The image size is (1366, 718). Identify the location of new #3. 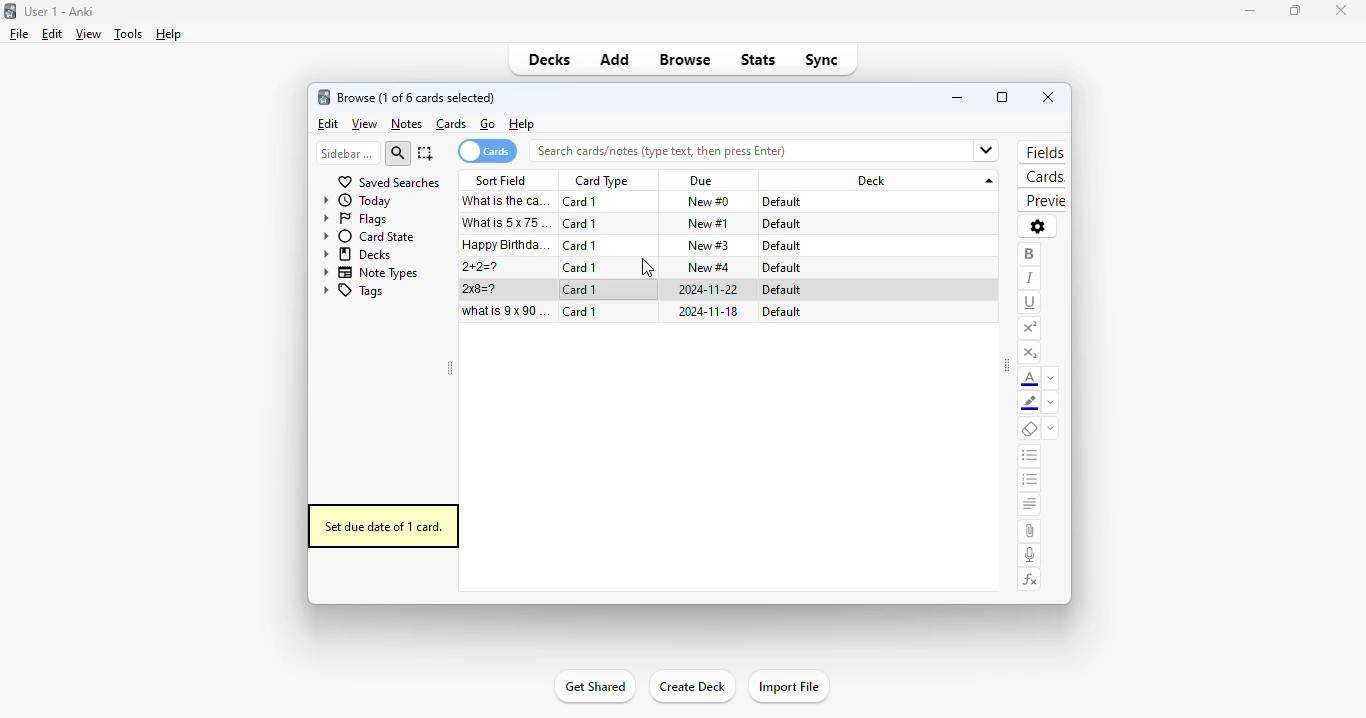
(709, 245).